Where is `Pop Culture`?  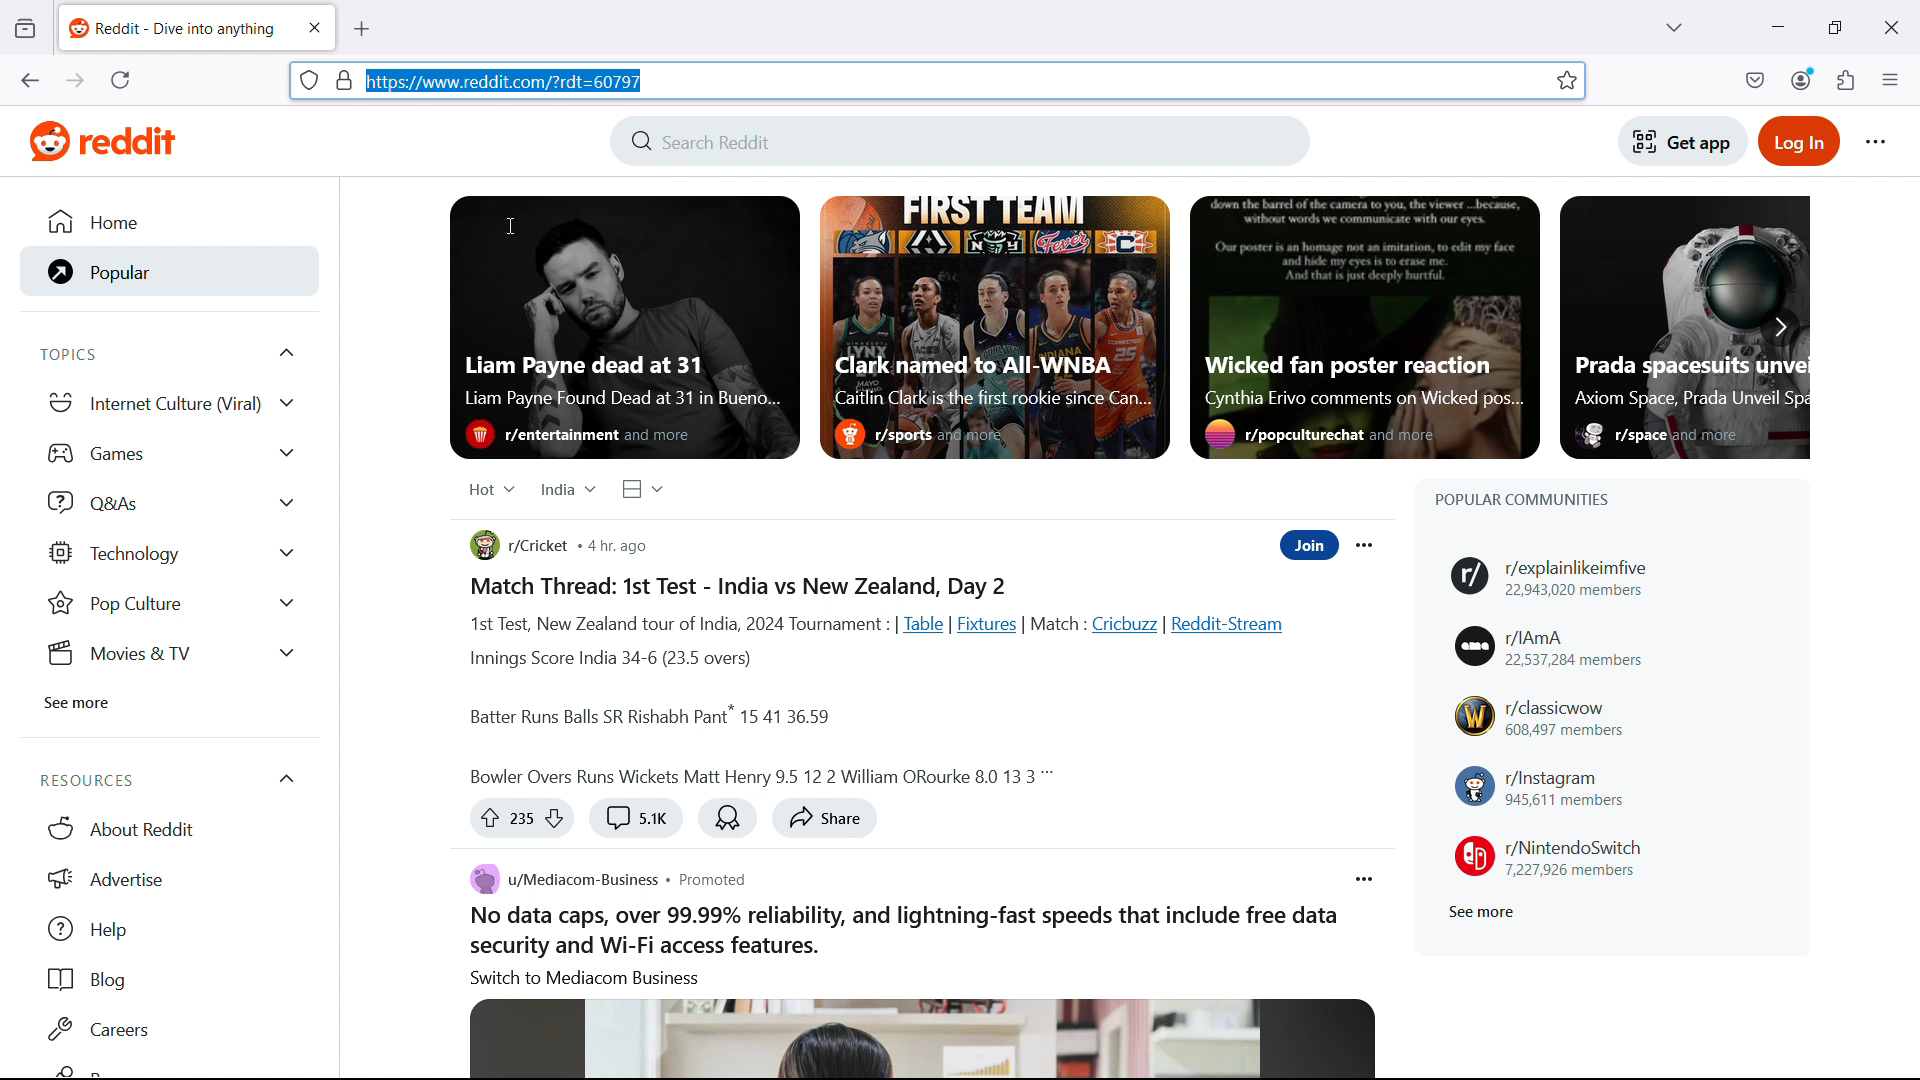 Pop Culture is located at coordinates (170, 605).